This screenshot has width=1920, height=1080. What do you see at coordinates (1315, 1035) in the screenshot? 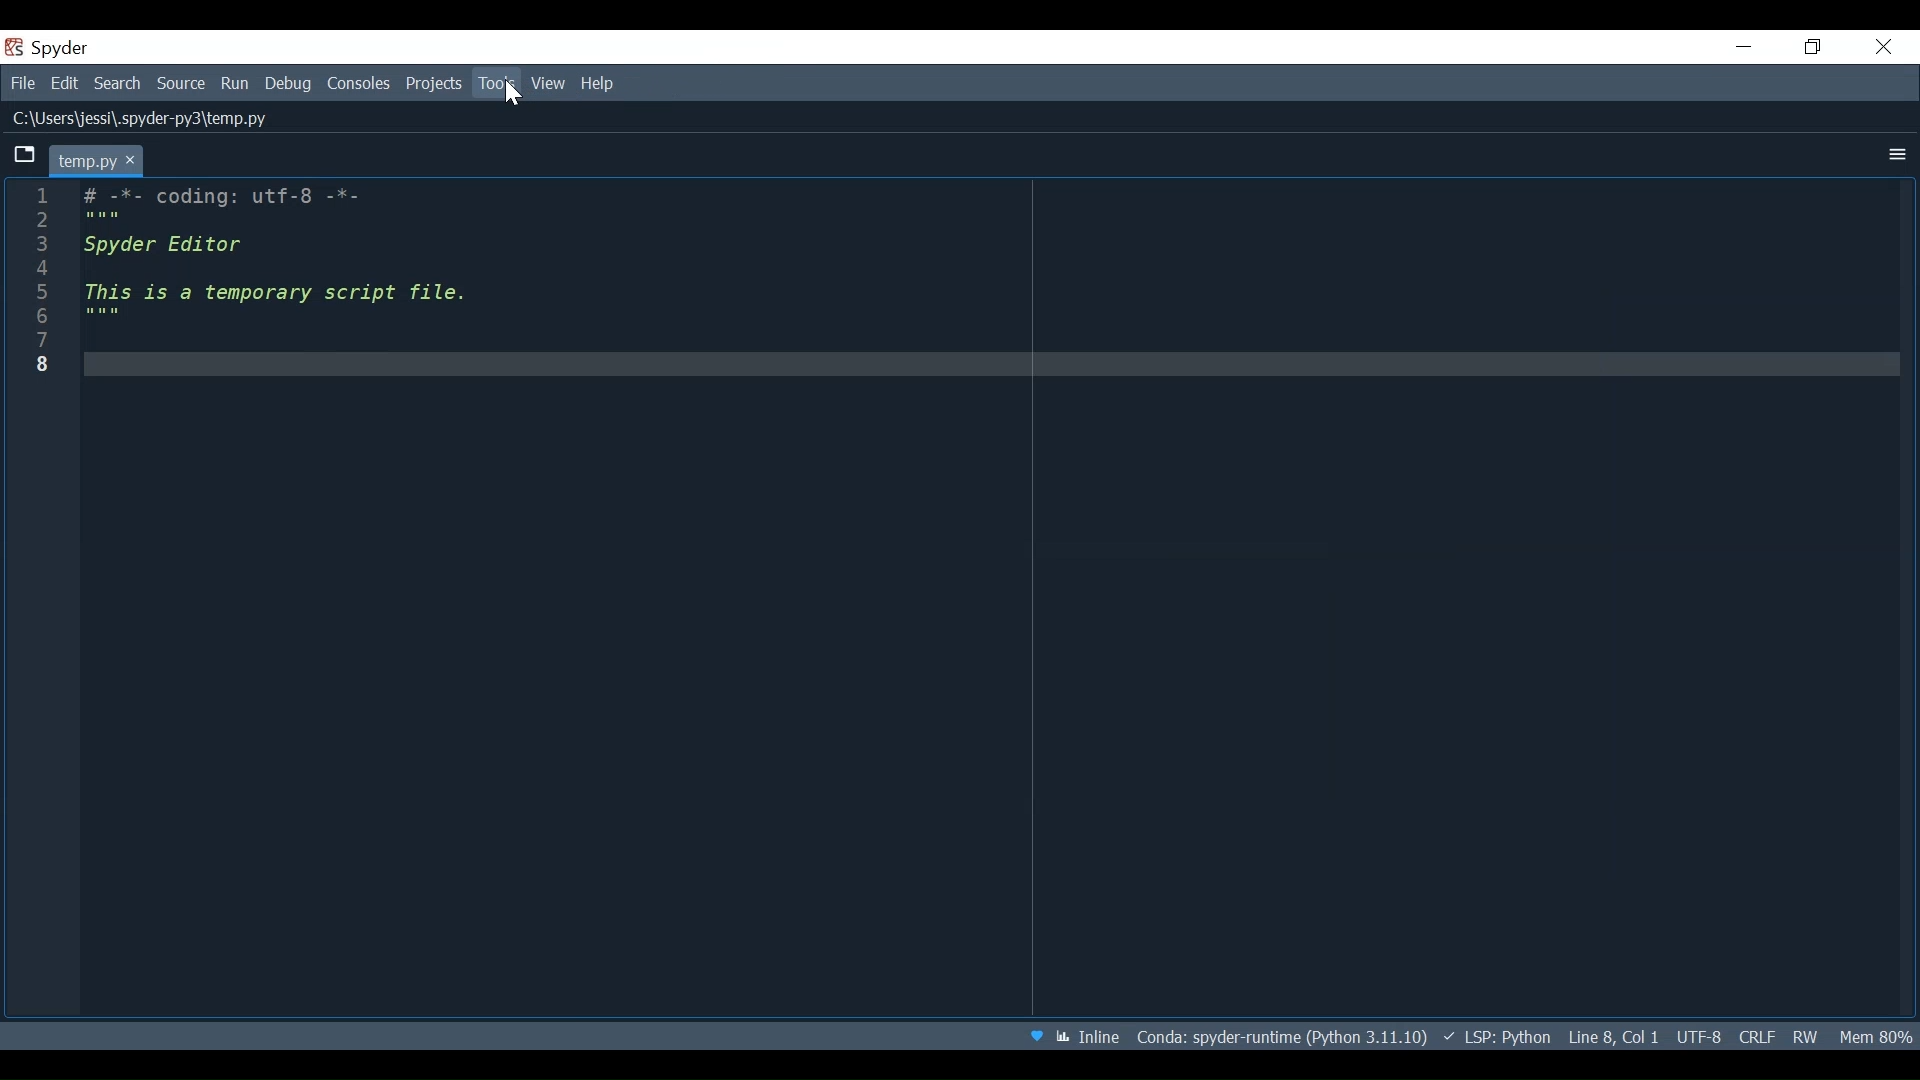
I see `Conda Environment Indicator` at bounding box center [1315, 1035].